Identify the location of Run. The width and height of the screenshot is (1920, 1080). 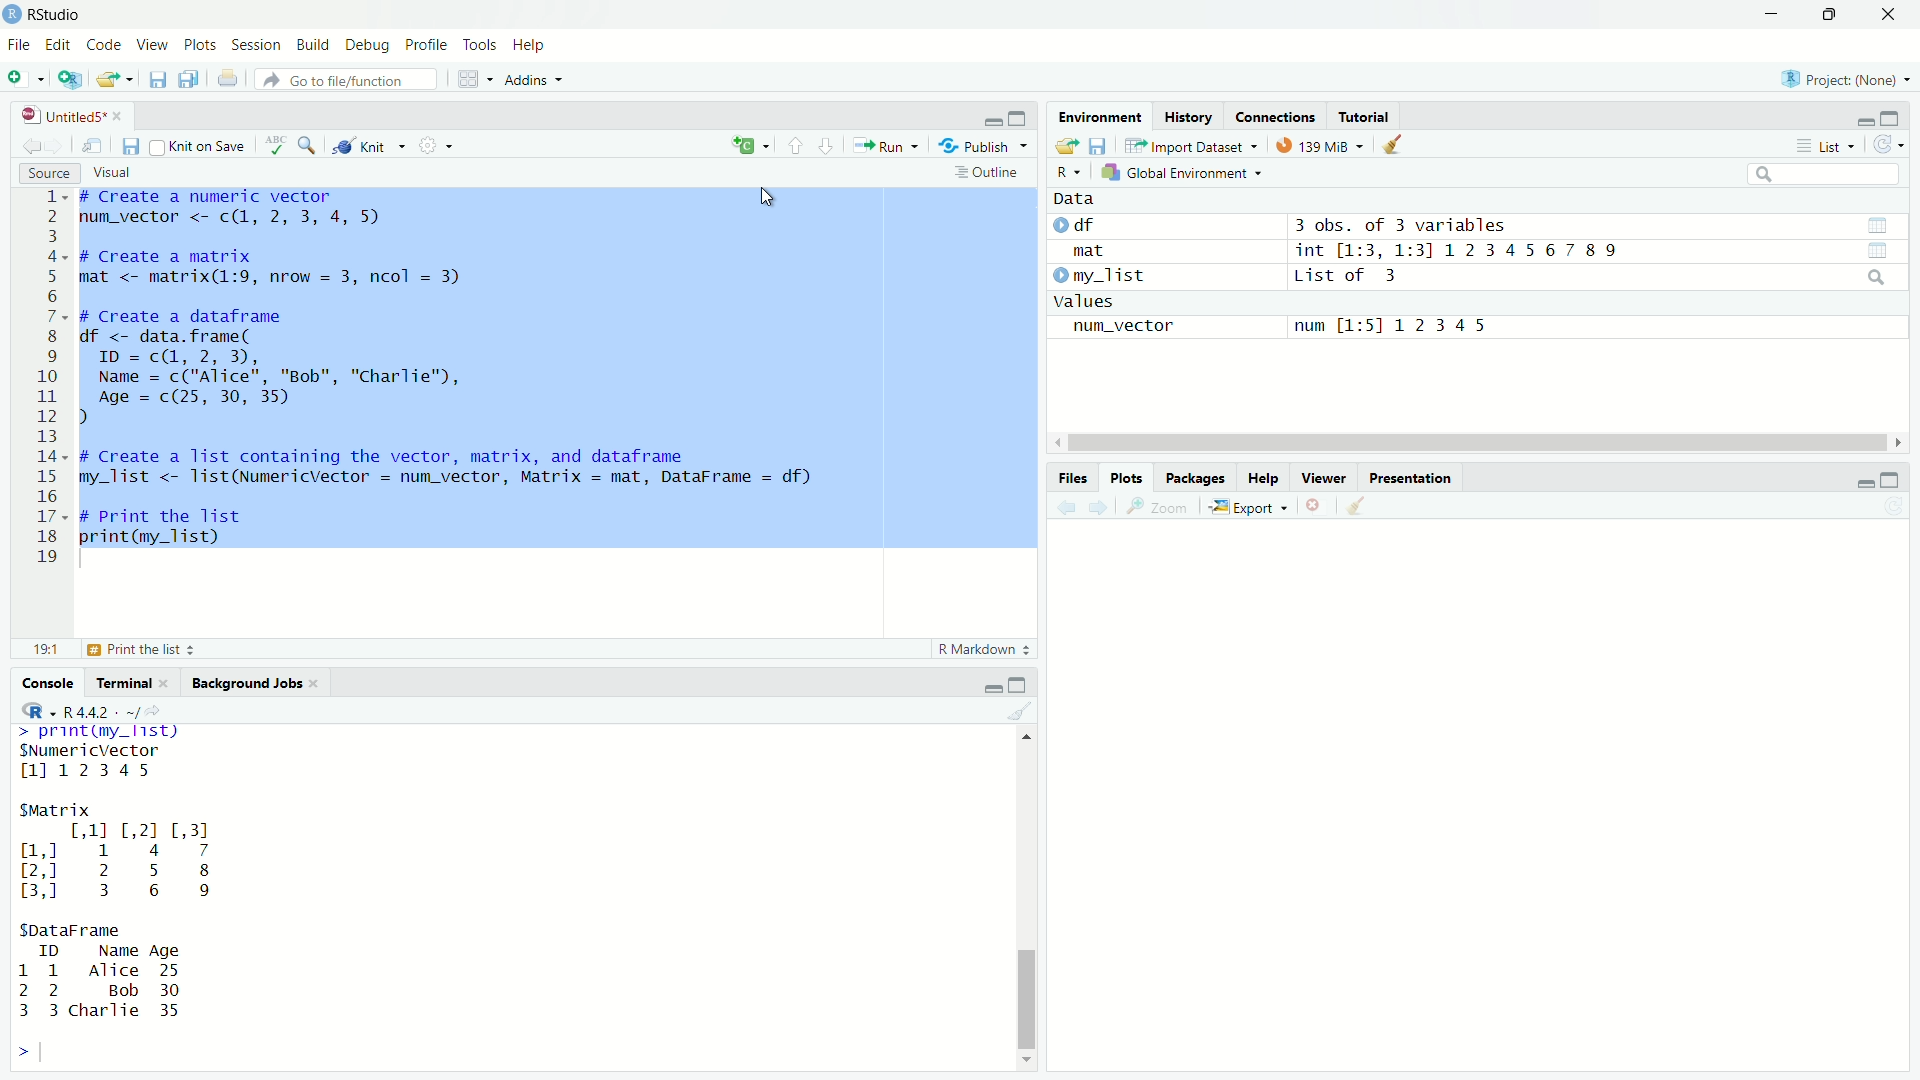
(887, 147).